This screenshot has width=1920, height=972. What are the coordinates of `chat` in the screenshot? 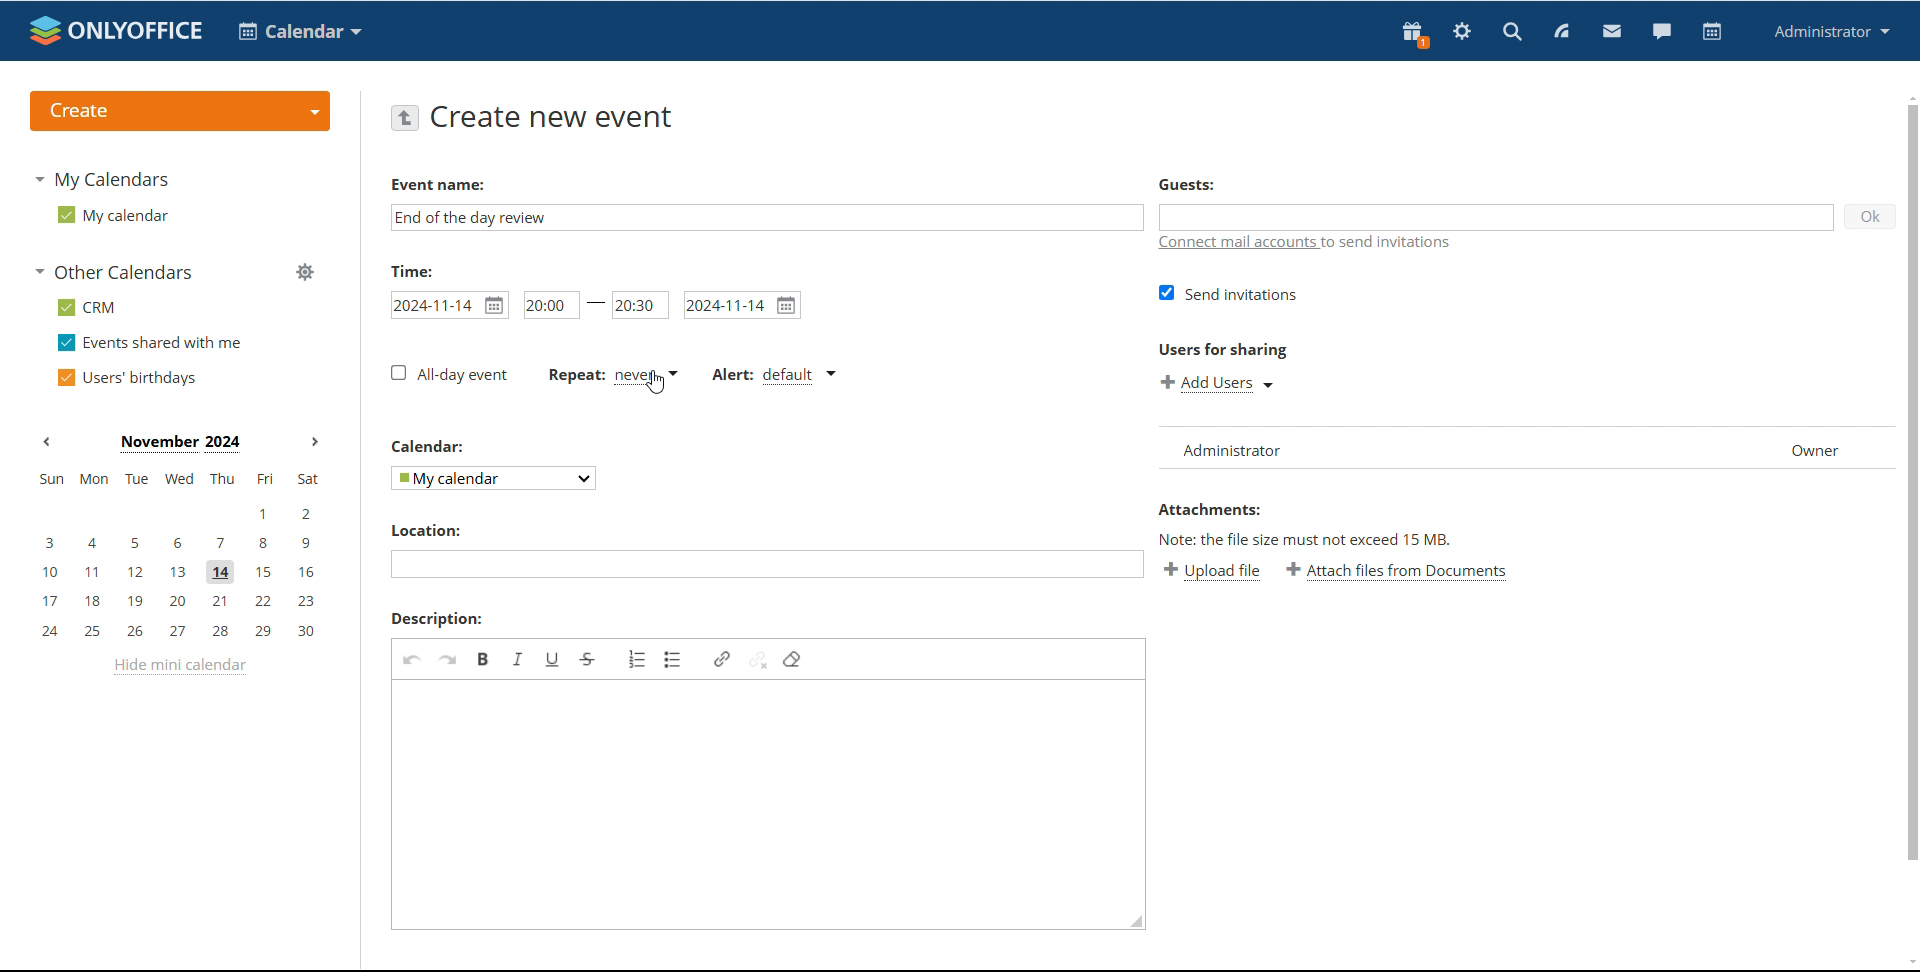 It's located at (1662, 32).